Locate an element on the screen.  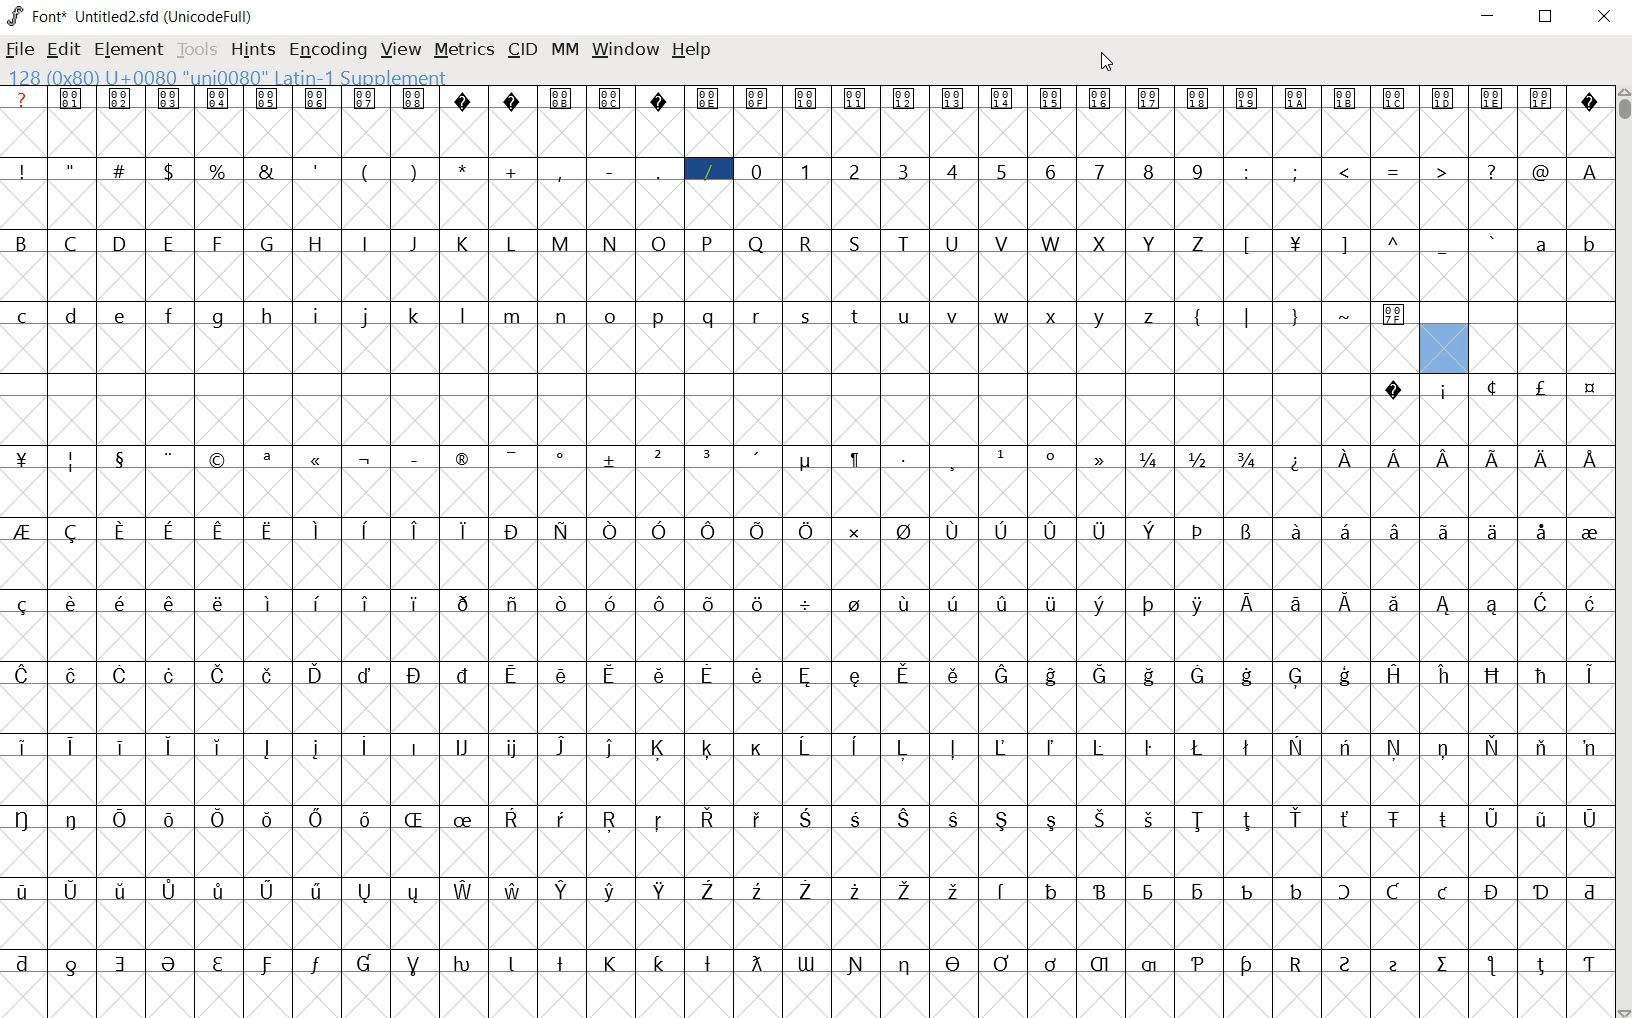
glyph is located at coordinates (952, 244).